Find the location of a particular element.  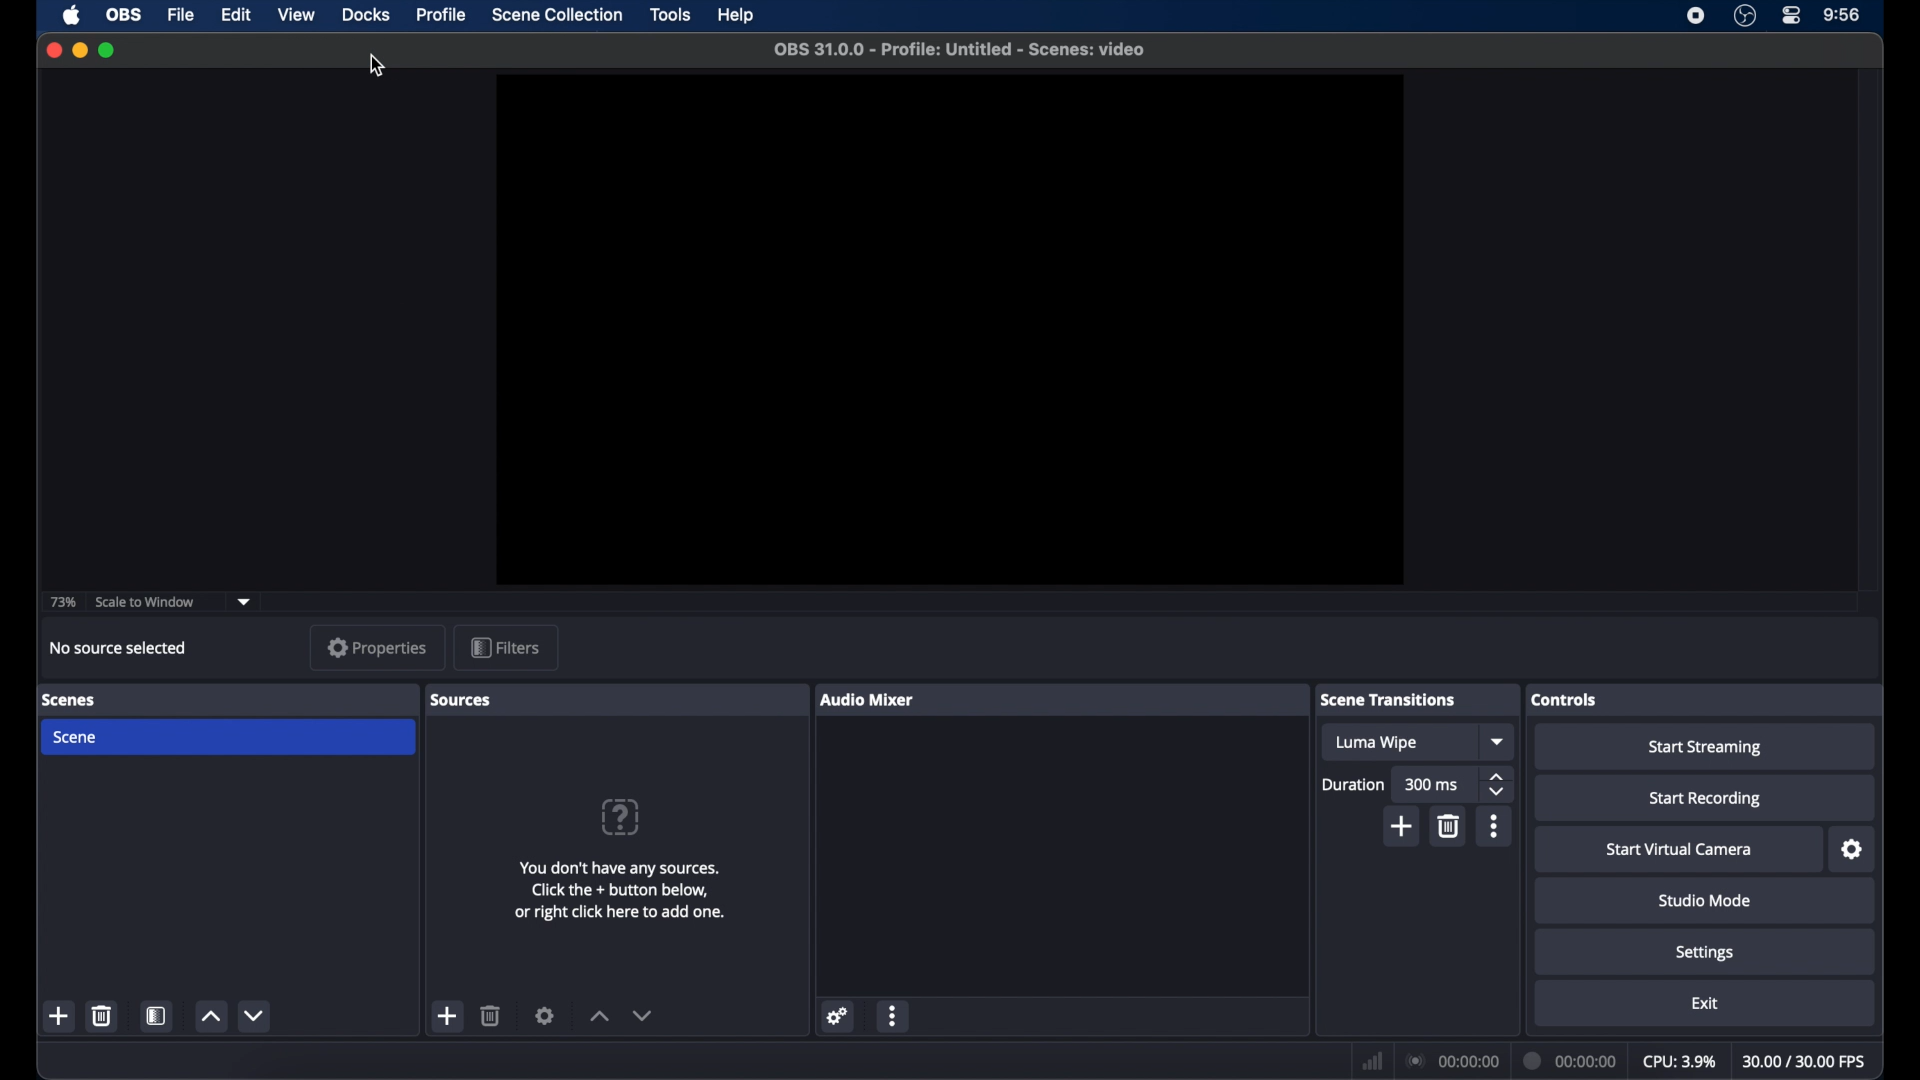

no source selected is located at coordinates (122, 648).